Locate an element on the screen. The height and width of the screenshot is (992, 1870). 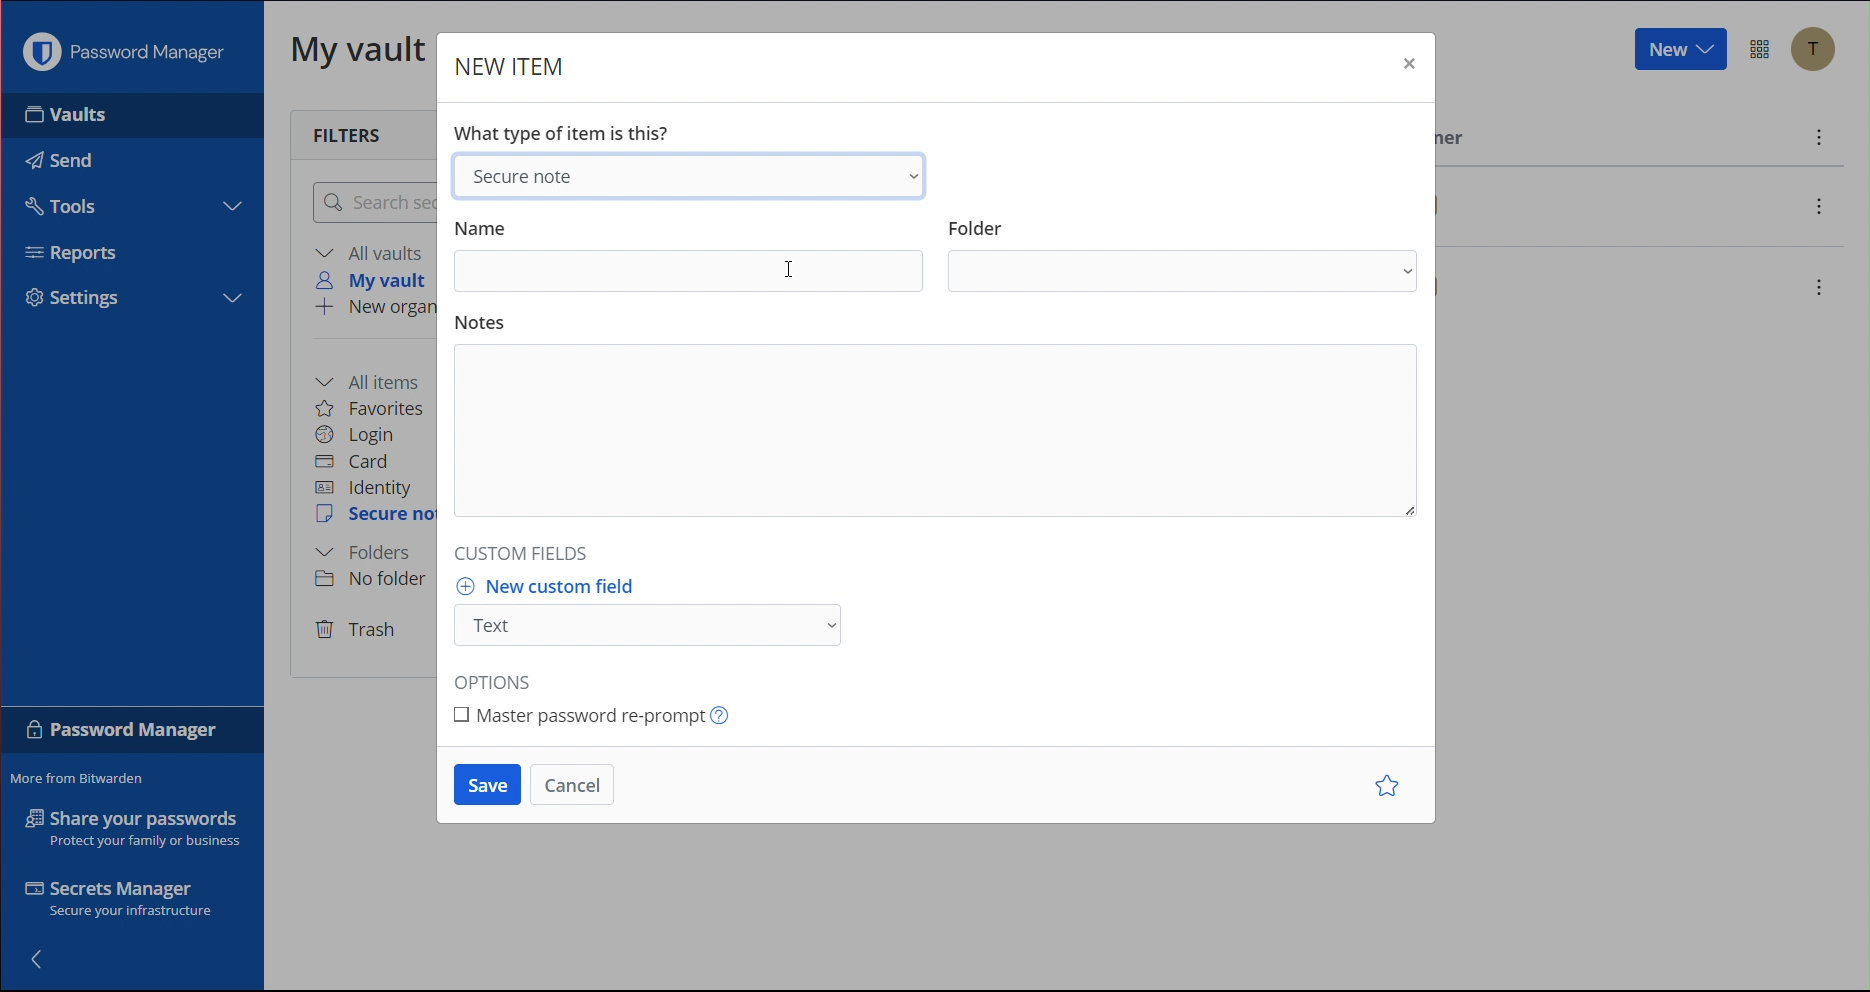
Favorites is located at coordinates (383, 407).